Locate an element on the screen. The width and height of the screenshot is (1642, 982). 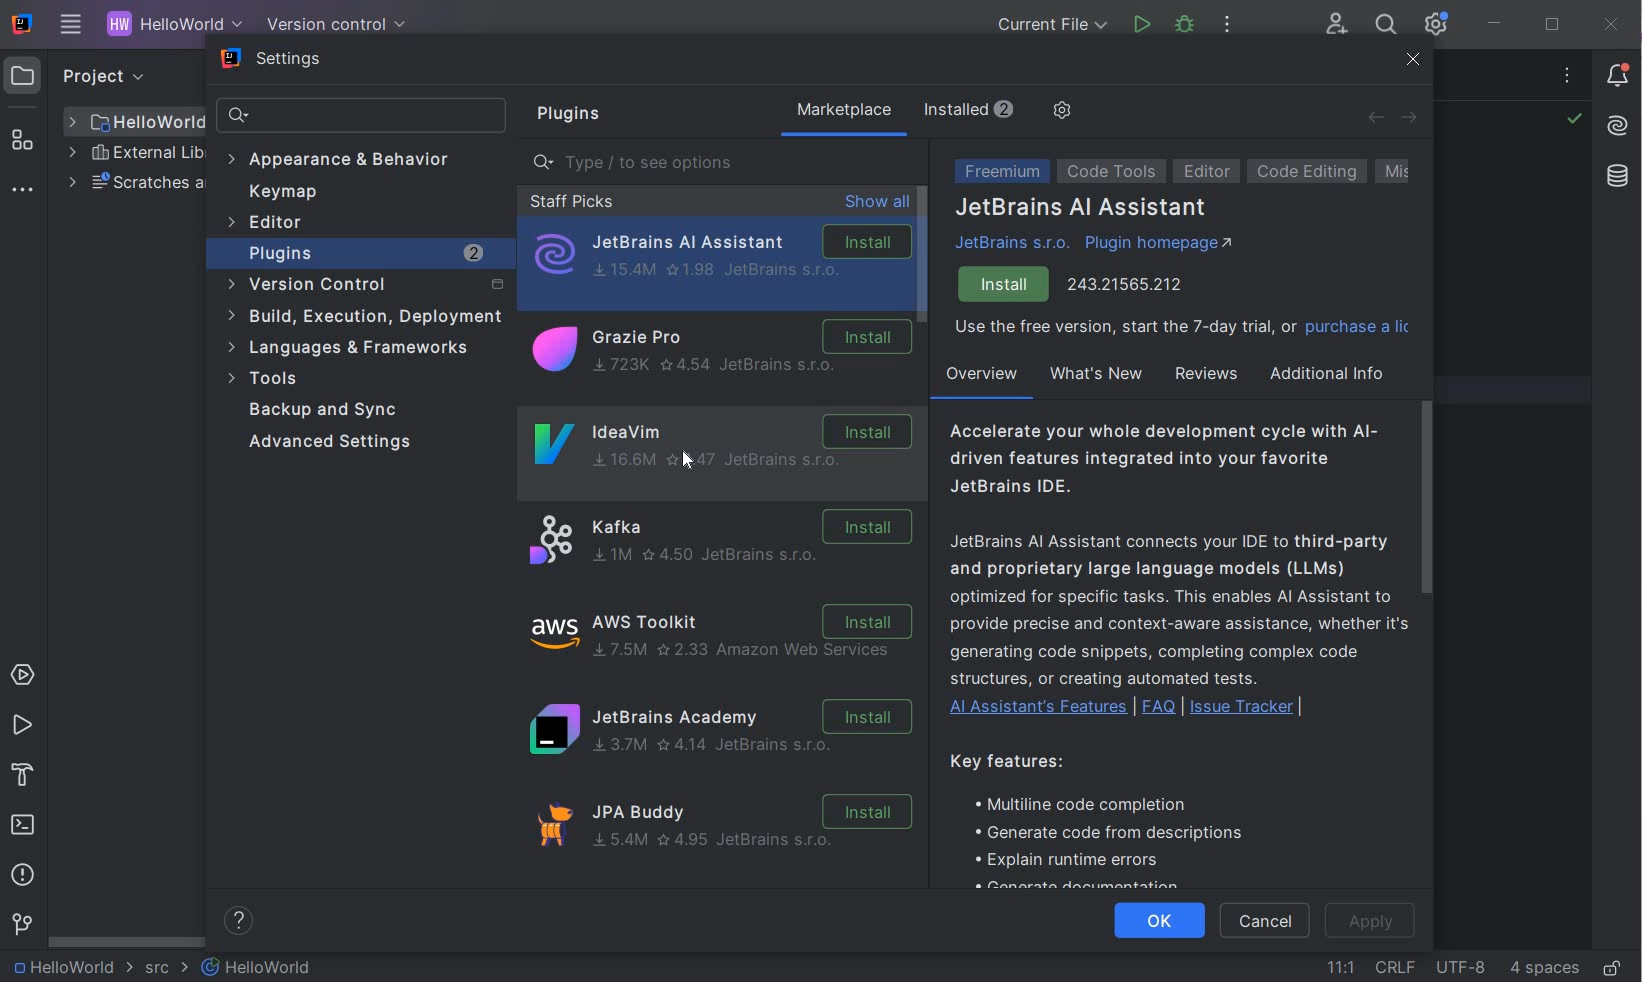
plugins is located at coordinates (368, 253).